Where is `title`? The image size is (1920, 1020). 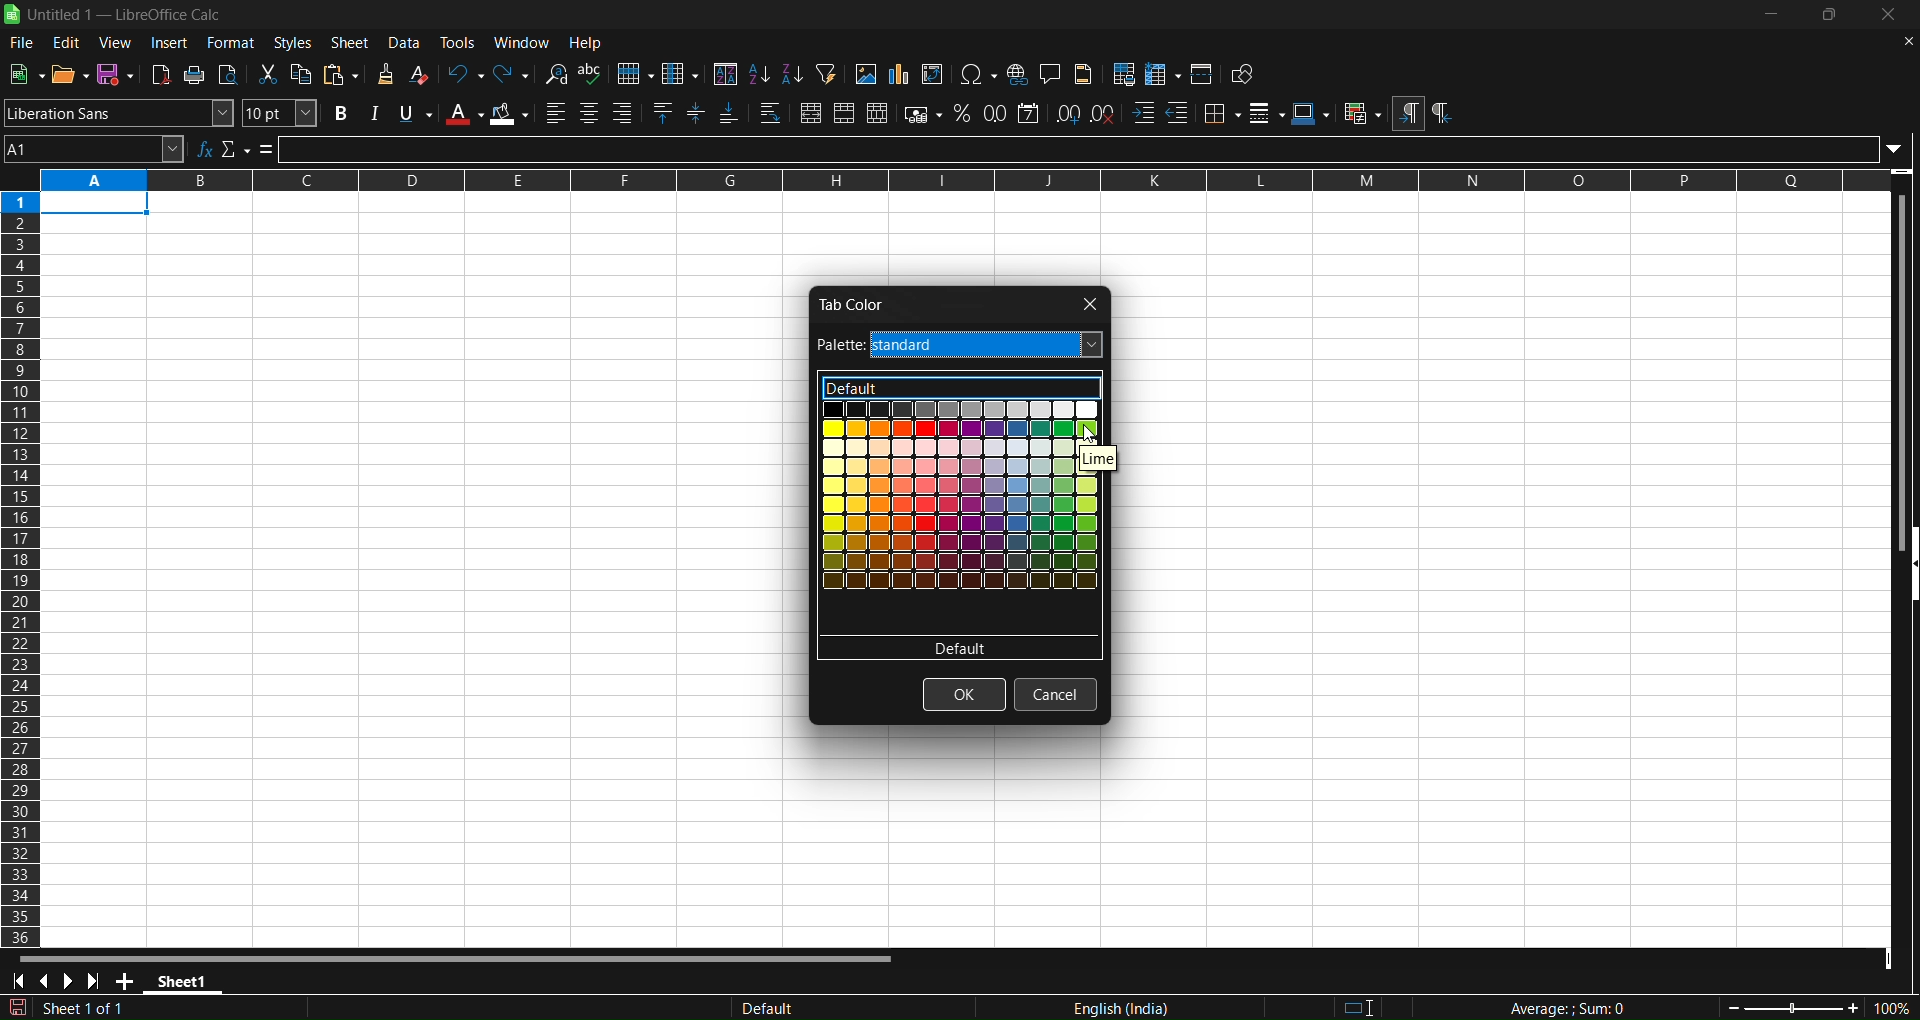 title is located at coordinates (125, 15).